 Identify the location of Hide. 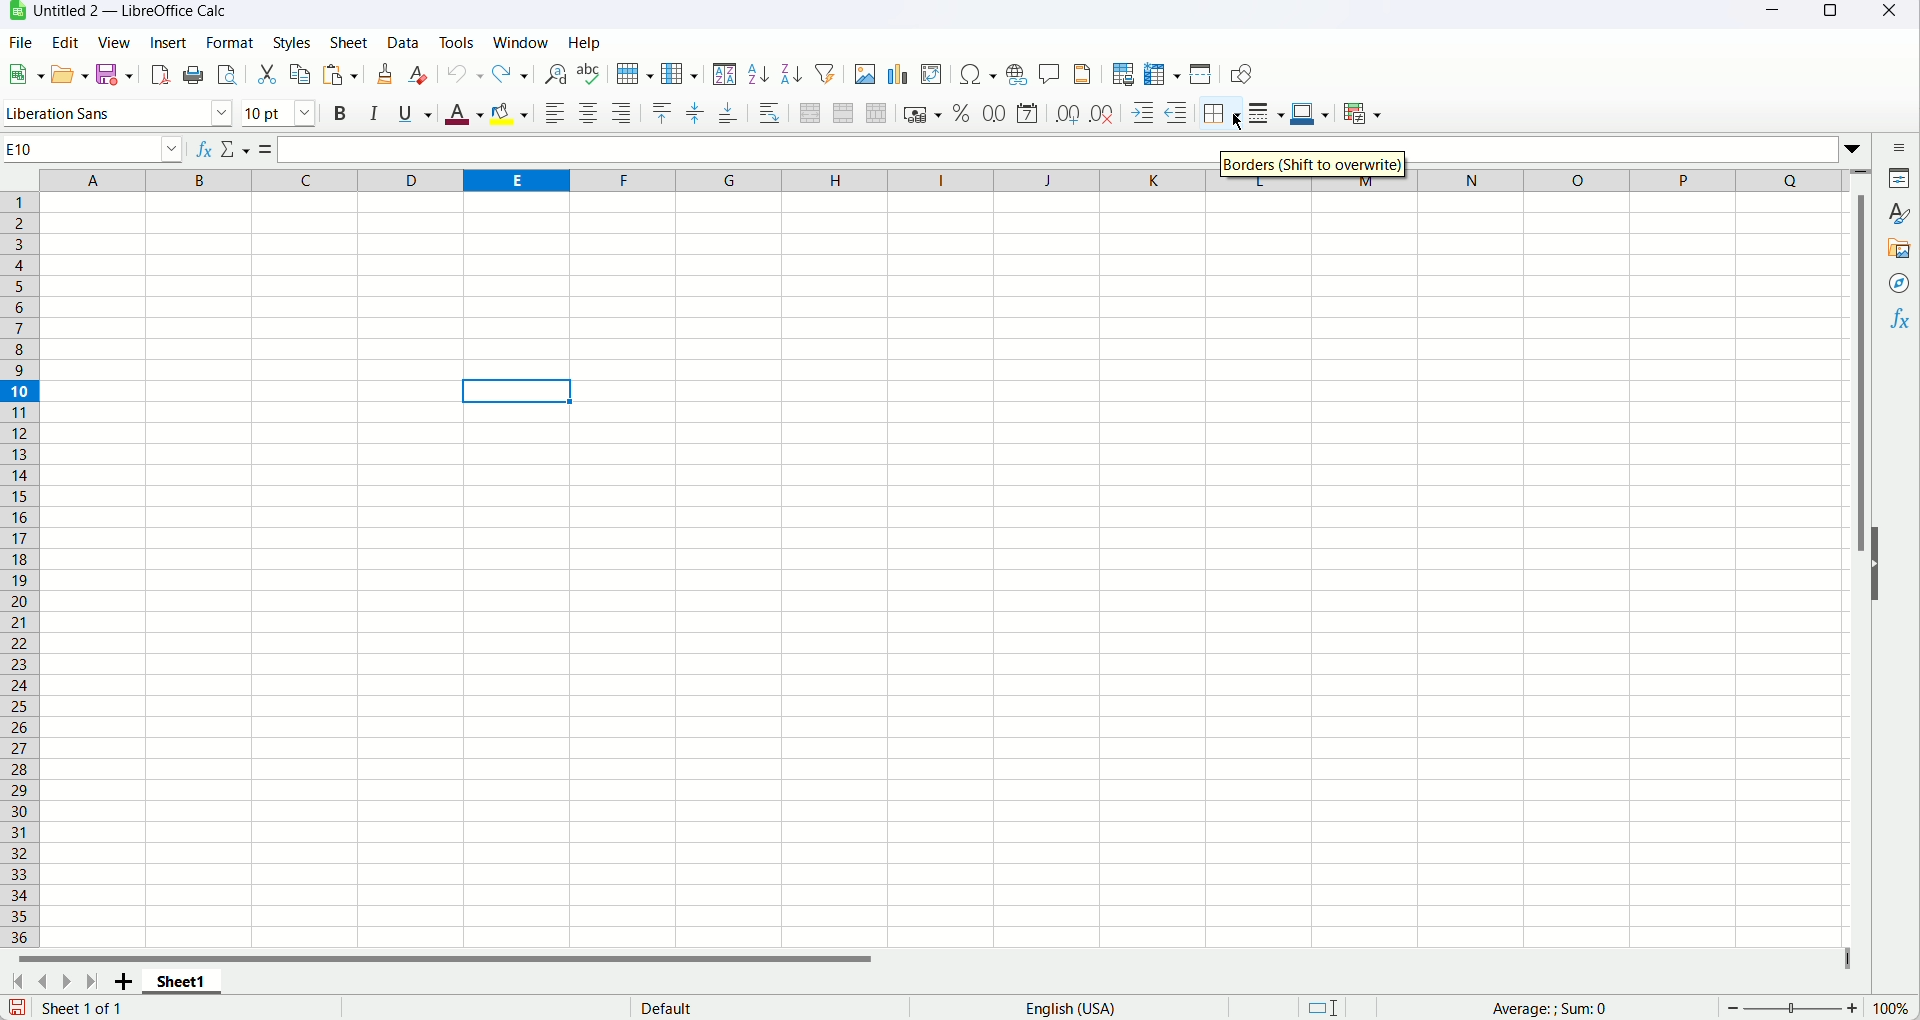
(1884, 563).